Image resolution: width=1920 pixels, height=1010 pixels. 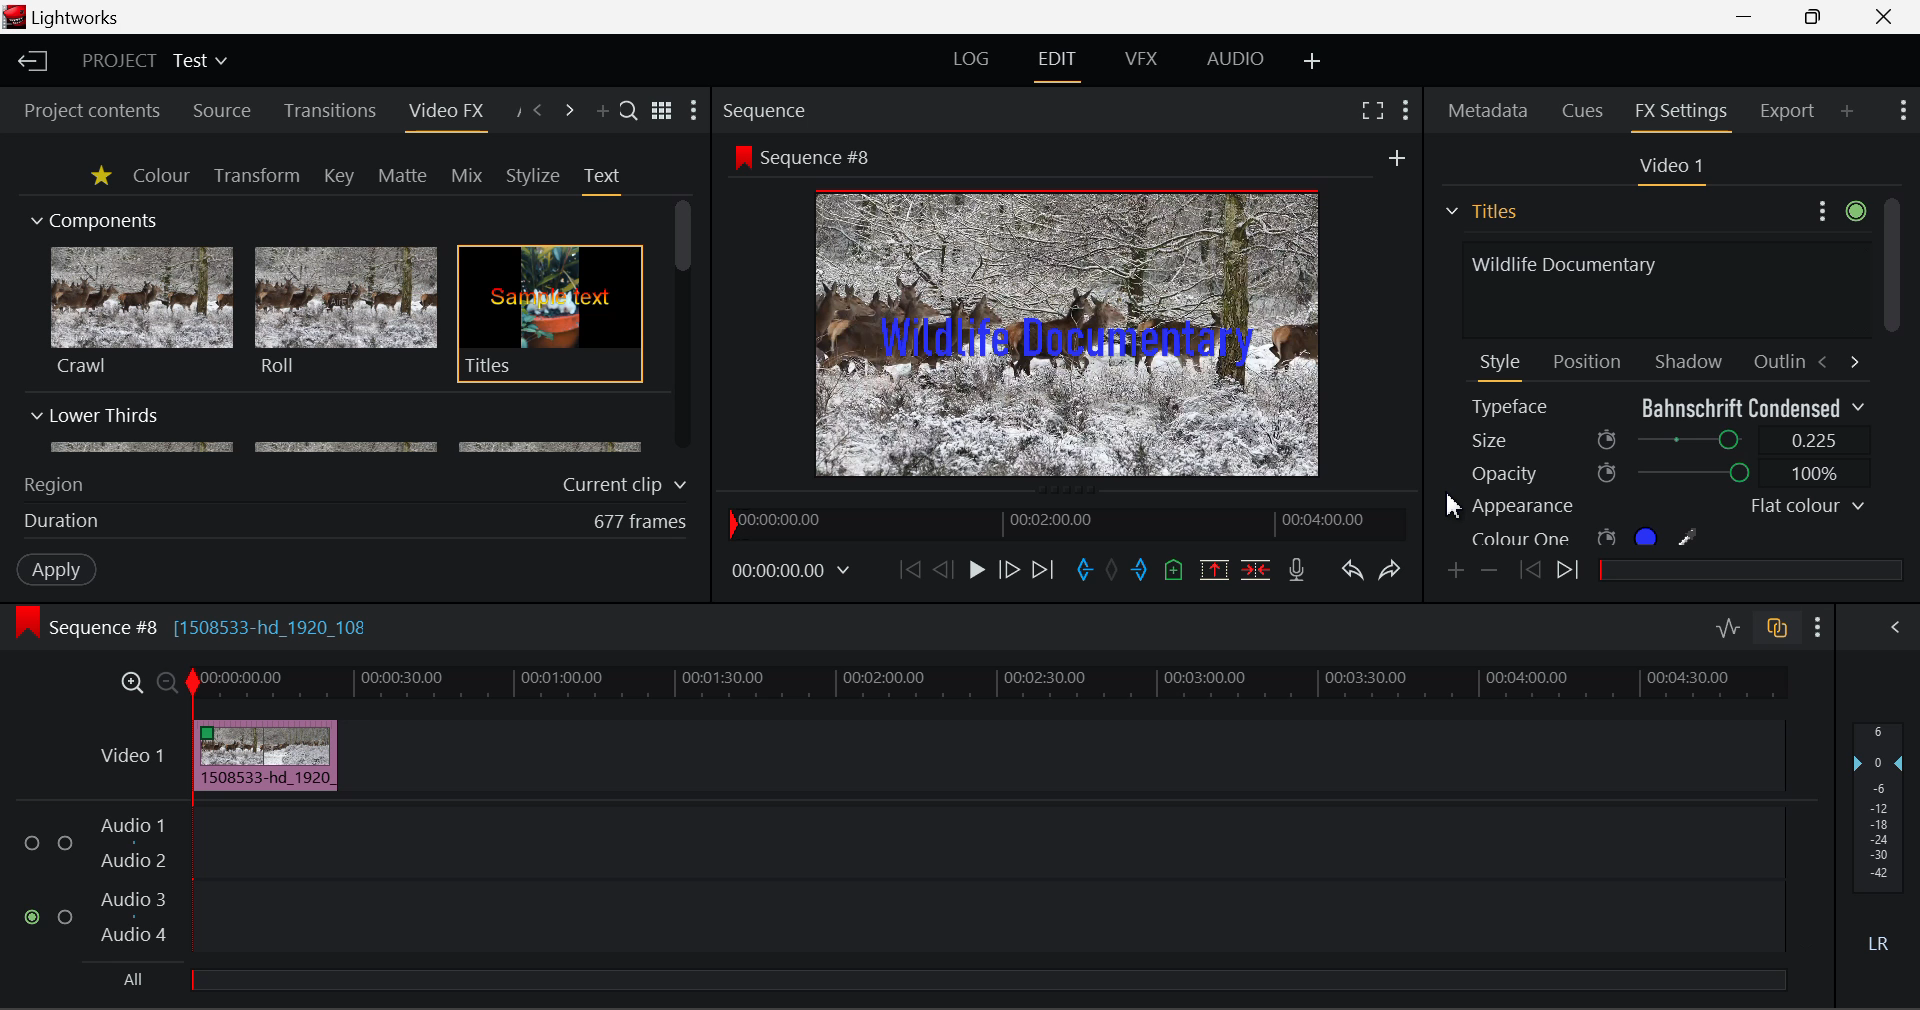 I want to click on Lower Thirds, so click(x=338, y=429).